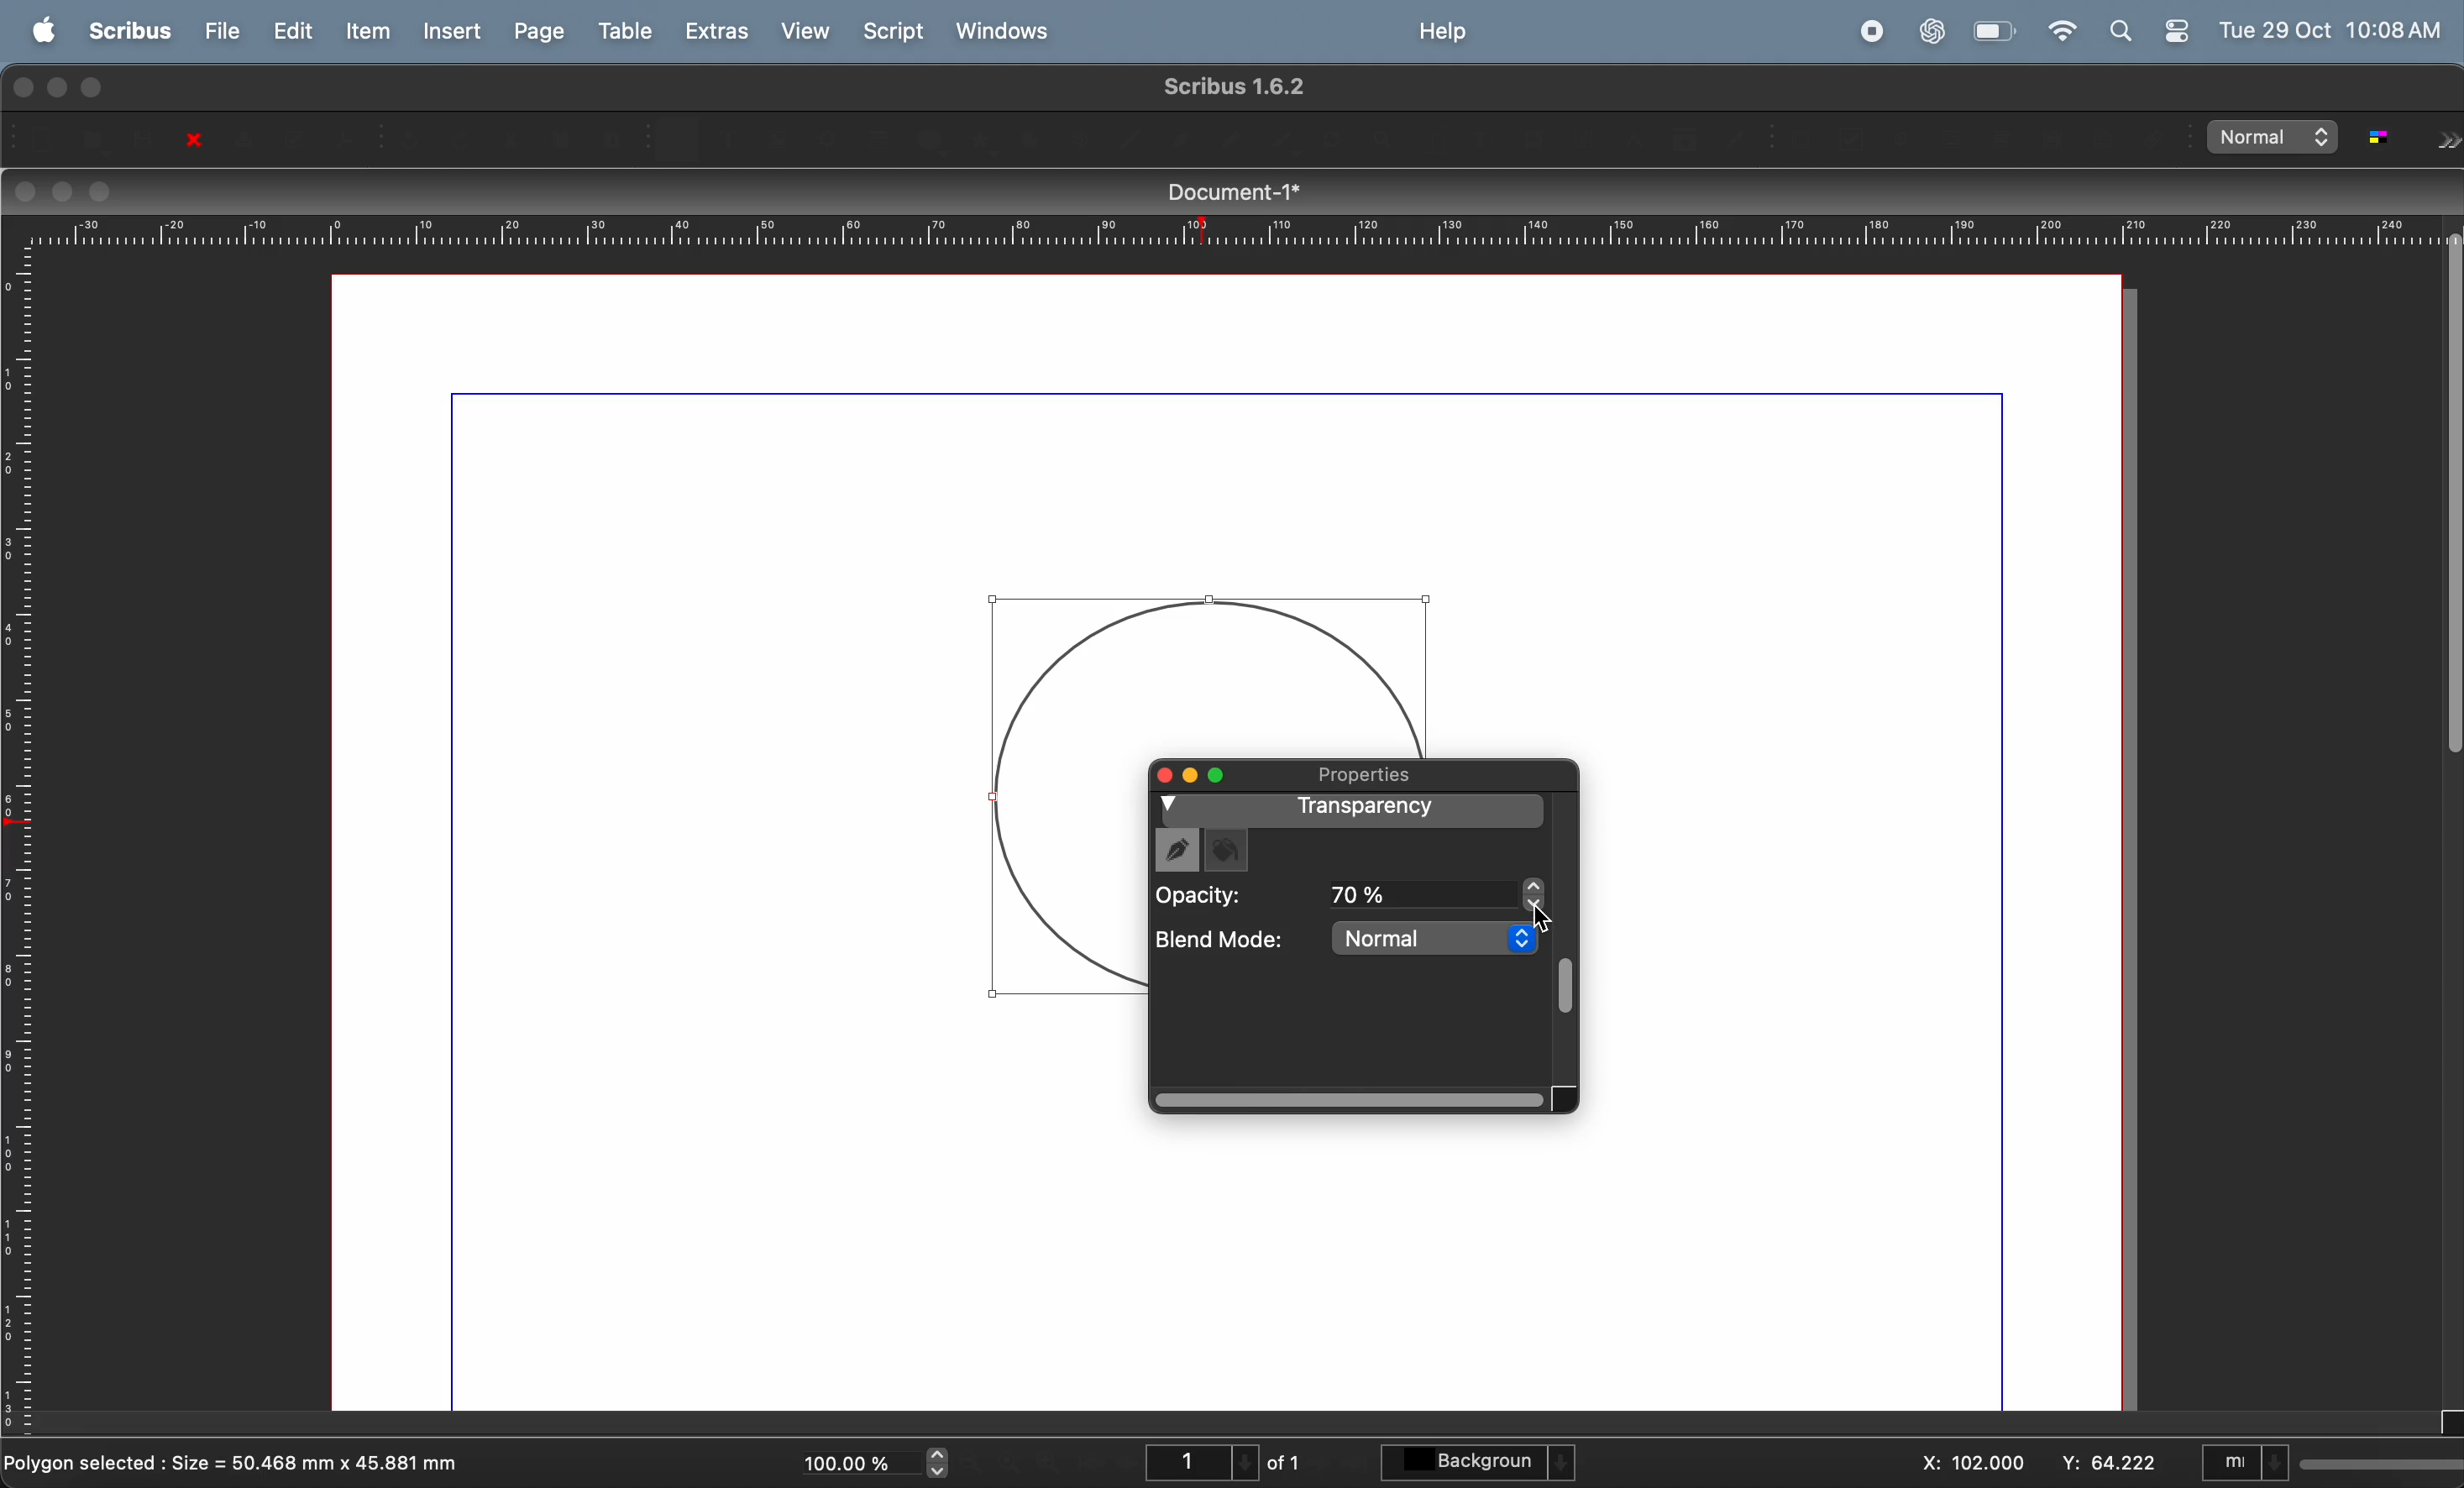 This screenshot has height=1488, width=2464. I want to click on select current unit, so click(2330, 1457).